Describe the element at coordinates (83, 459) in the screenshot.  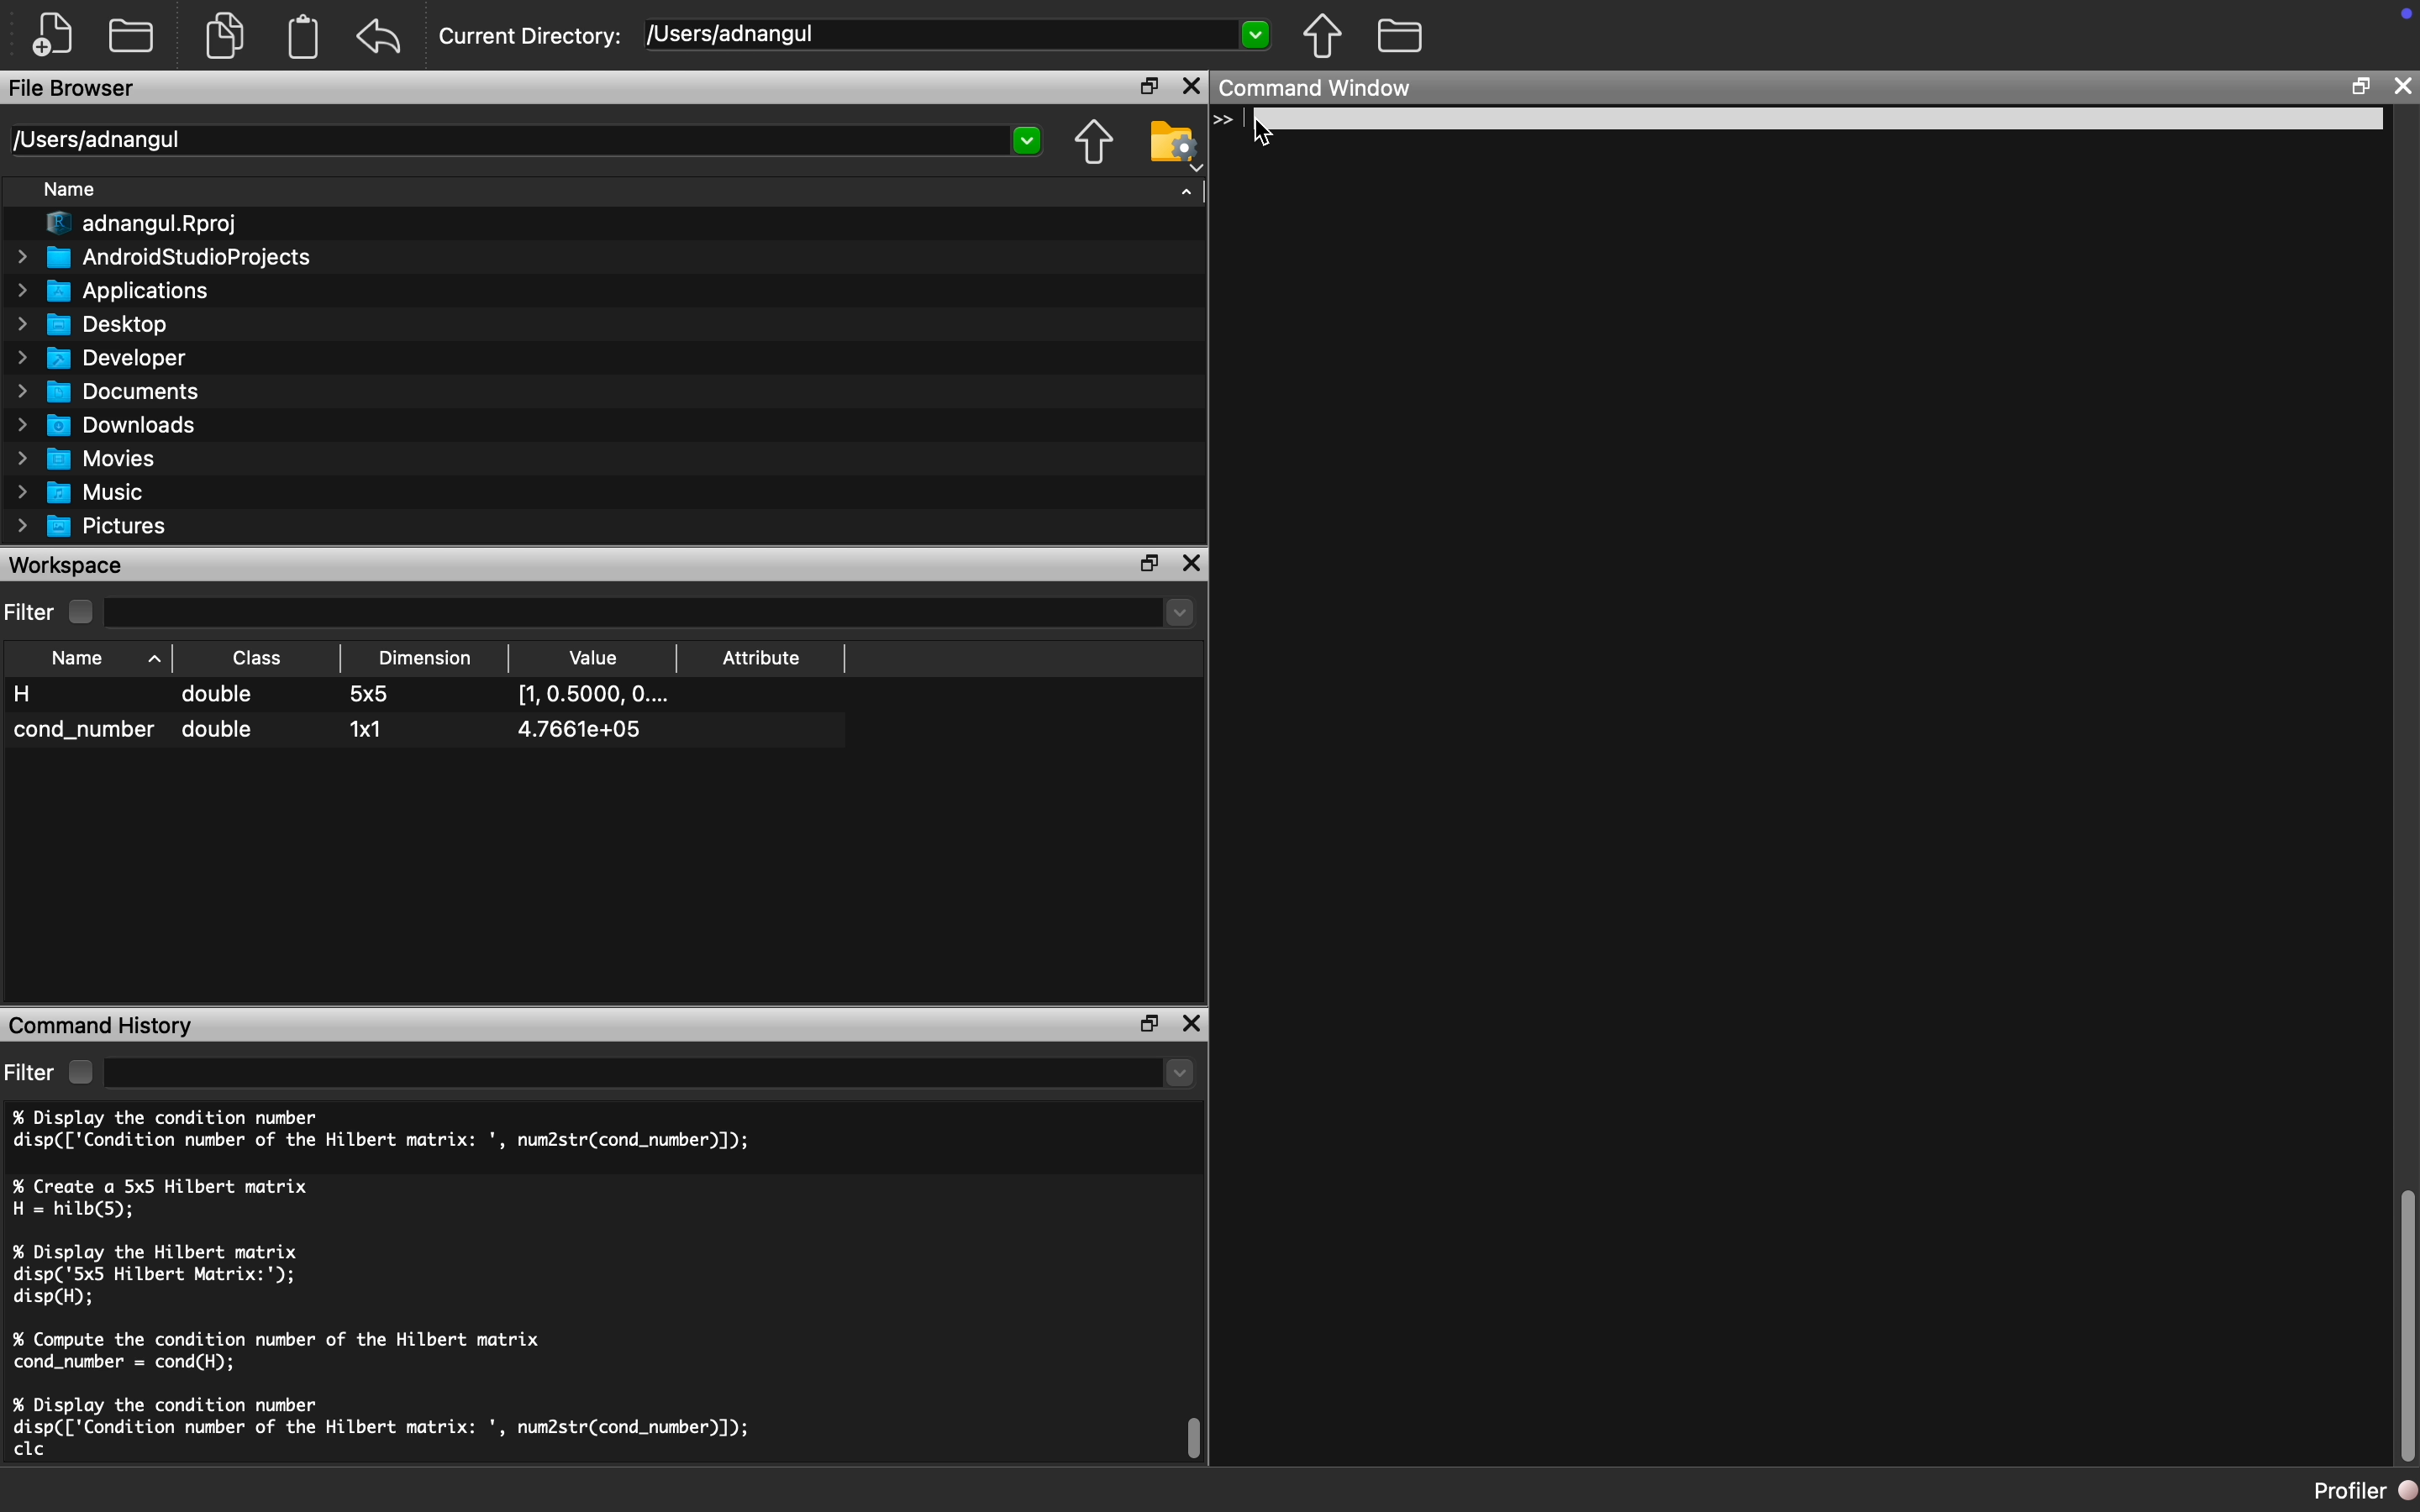
I see `Movies` at that location.